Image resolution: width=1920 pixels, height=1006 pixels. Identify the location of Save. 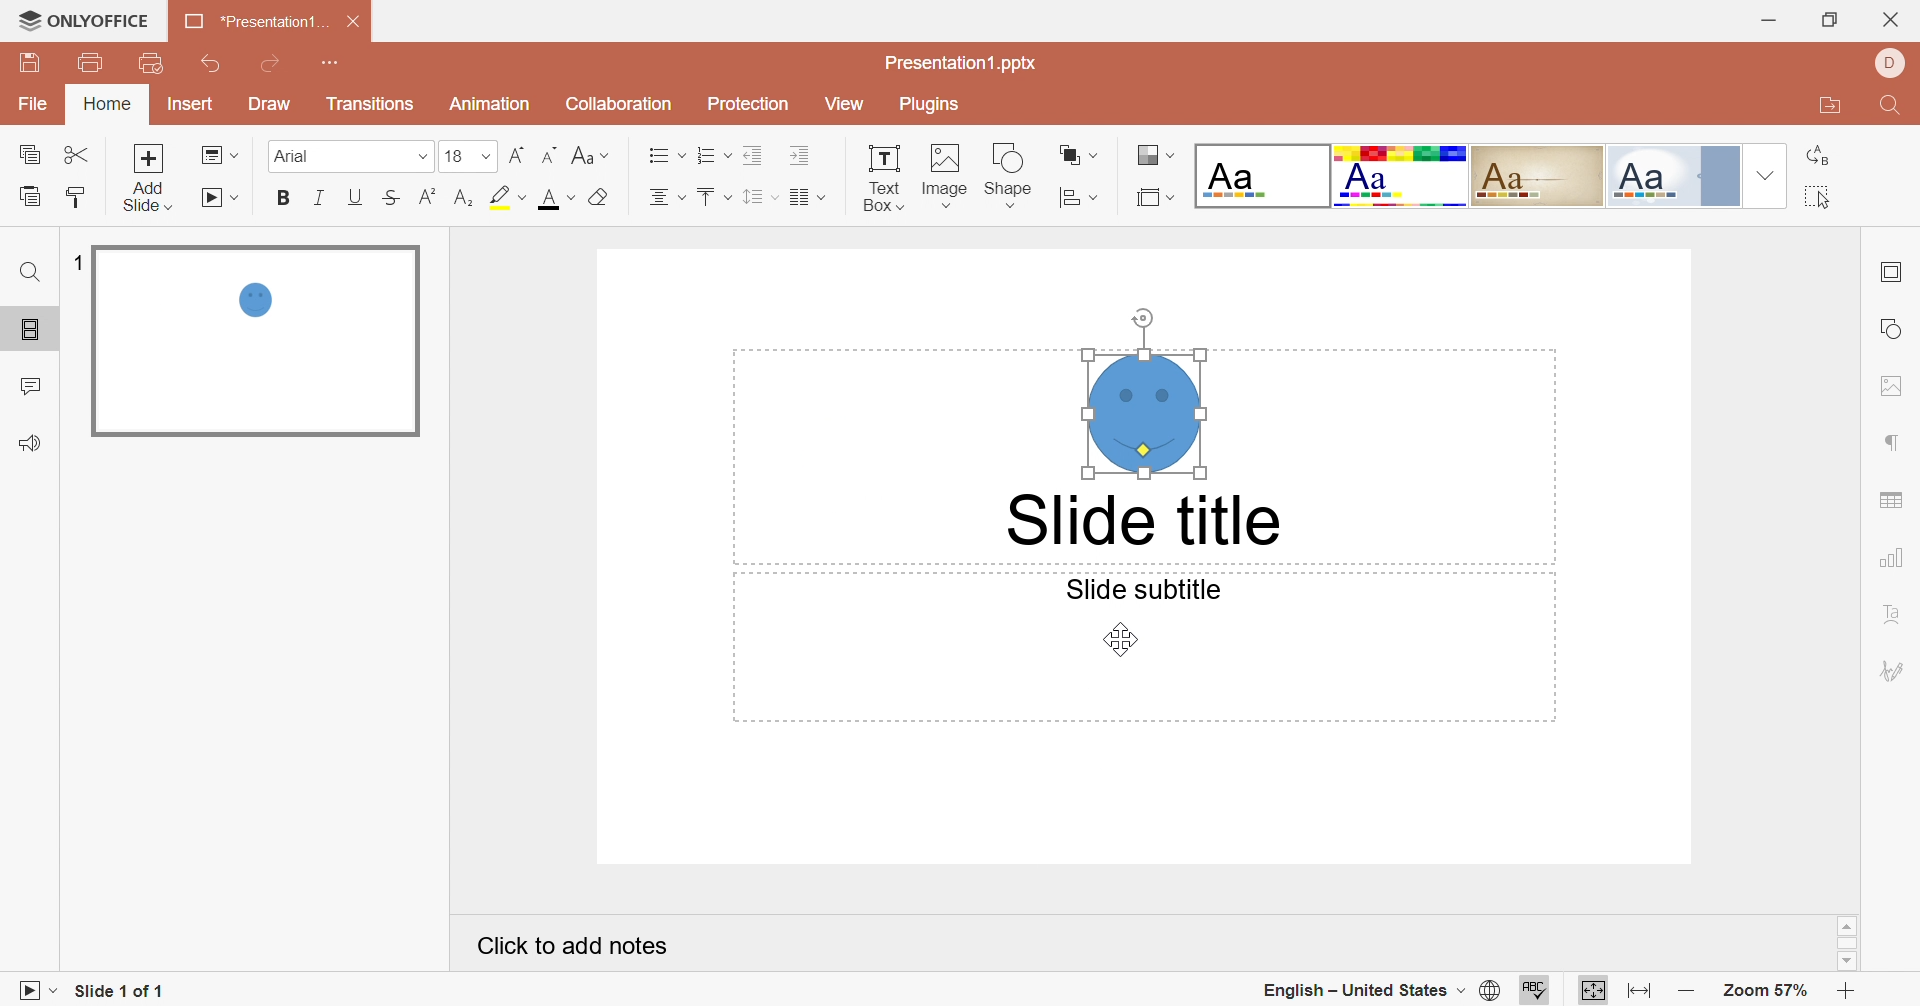
(28, 63).